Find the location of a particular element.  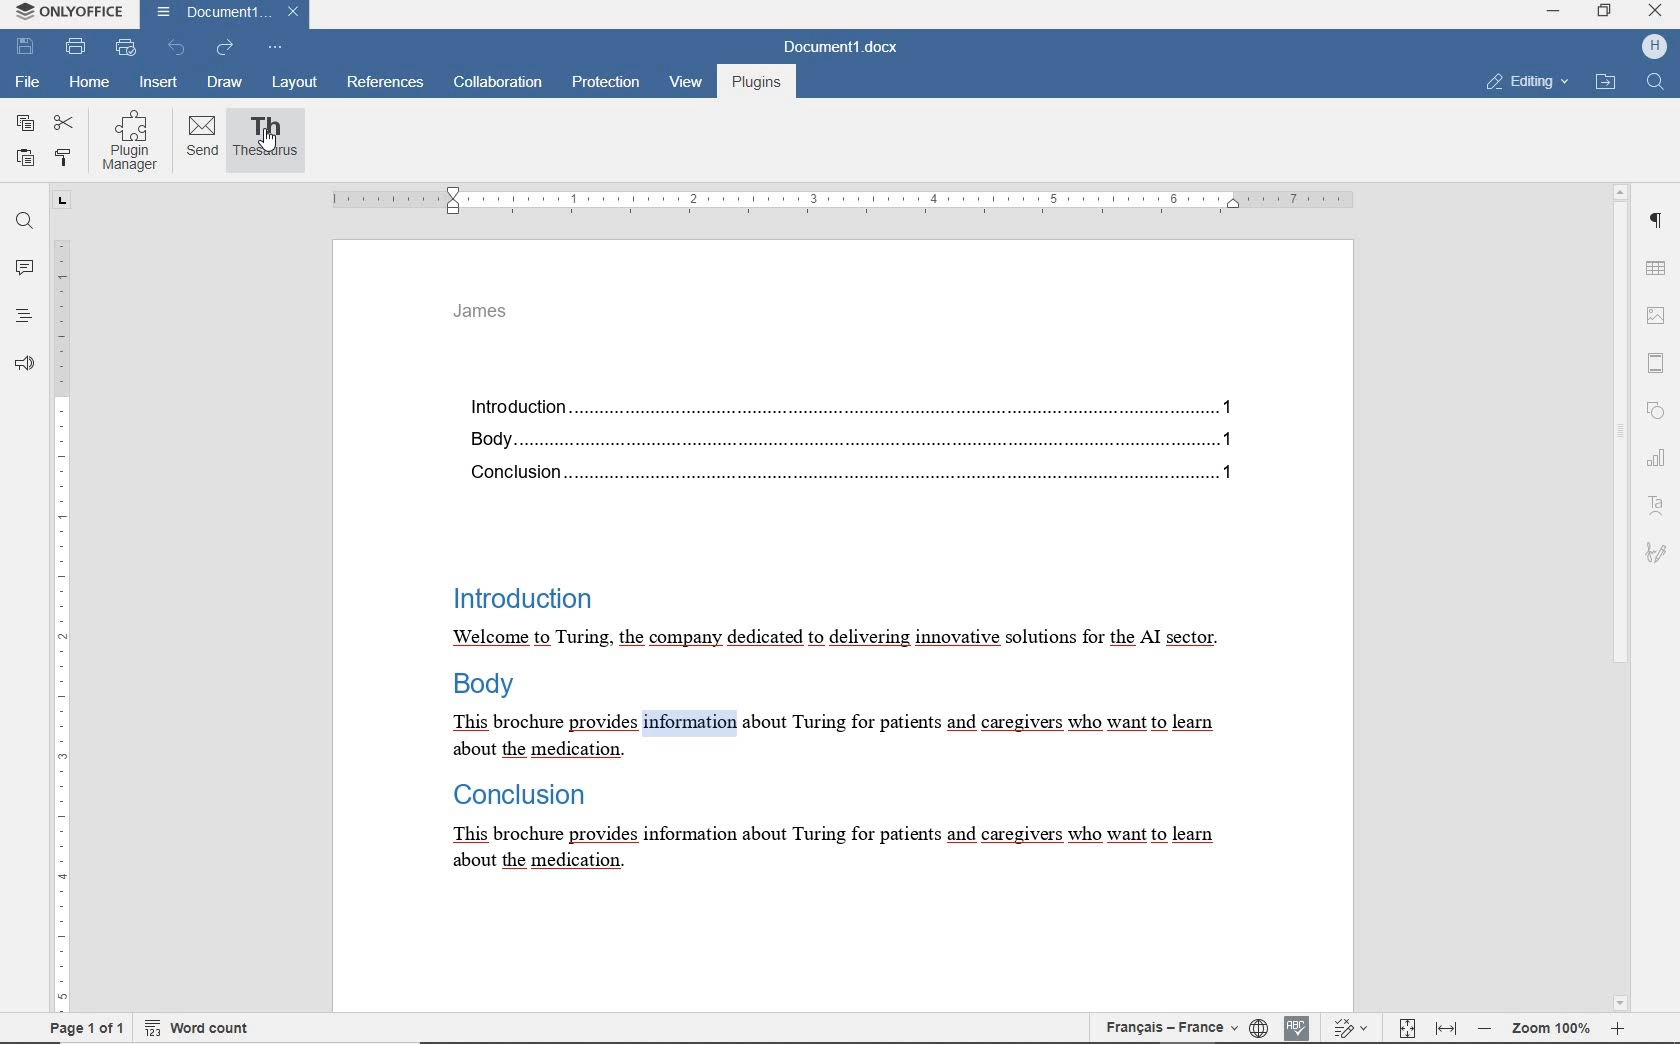

PLUGIN MANAGER is located at coordinates (133, 139).